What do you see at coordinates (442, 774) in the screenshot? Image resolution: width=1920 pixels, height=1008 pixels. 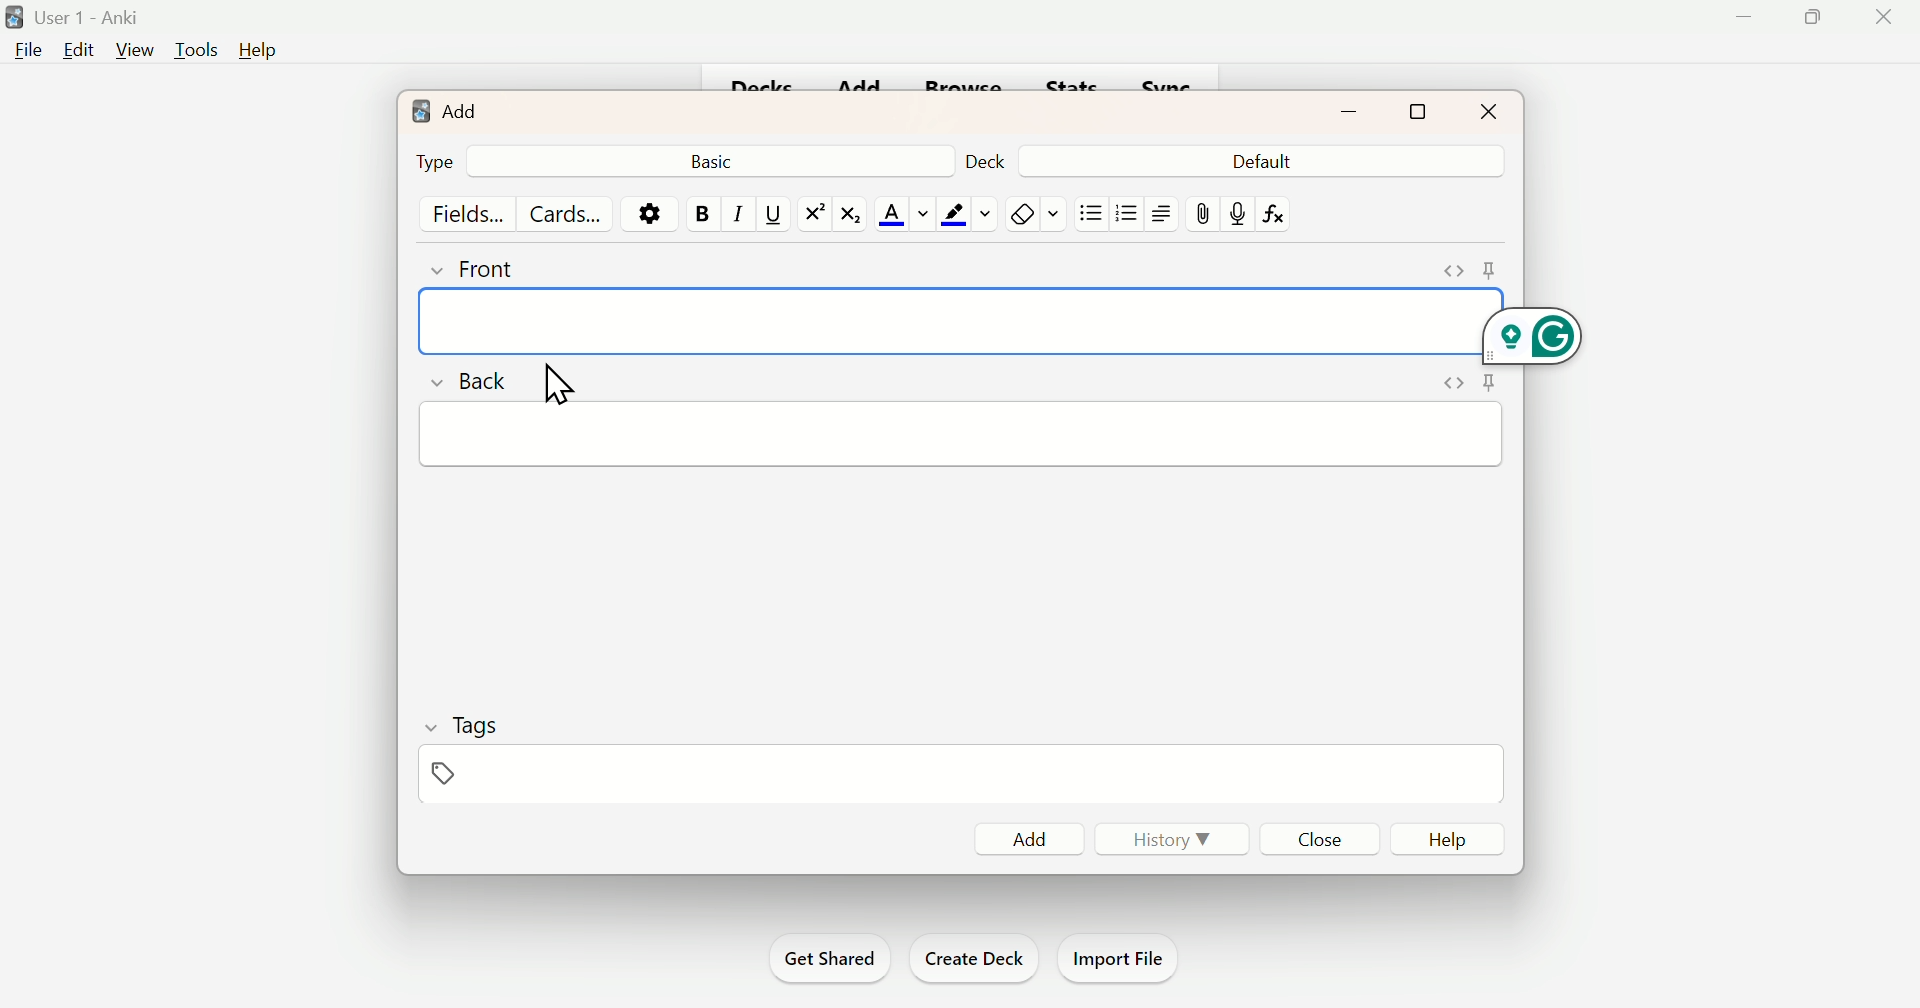 I see `Pin` at bounding box center [442, 774].